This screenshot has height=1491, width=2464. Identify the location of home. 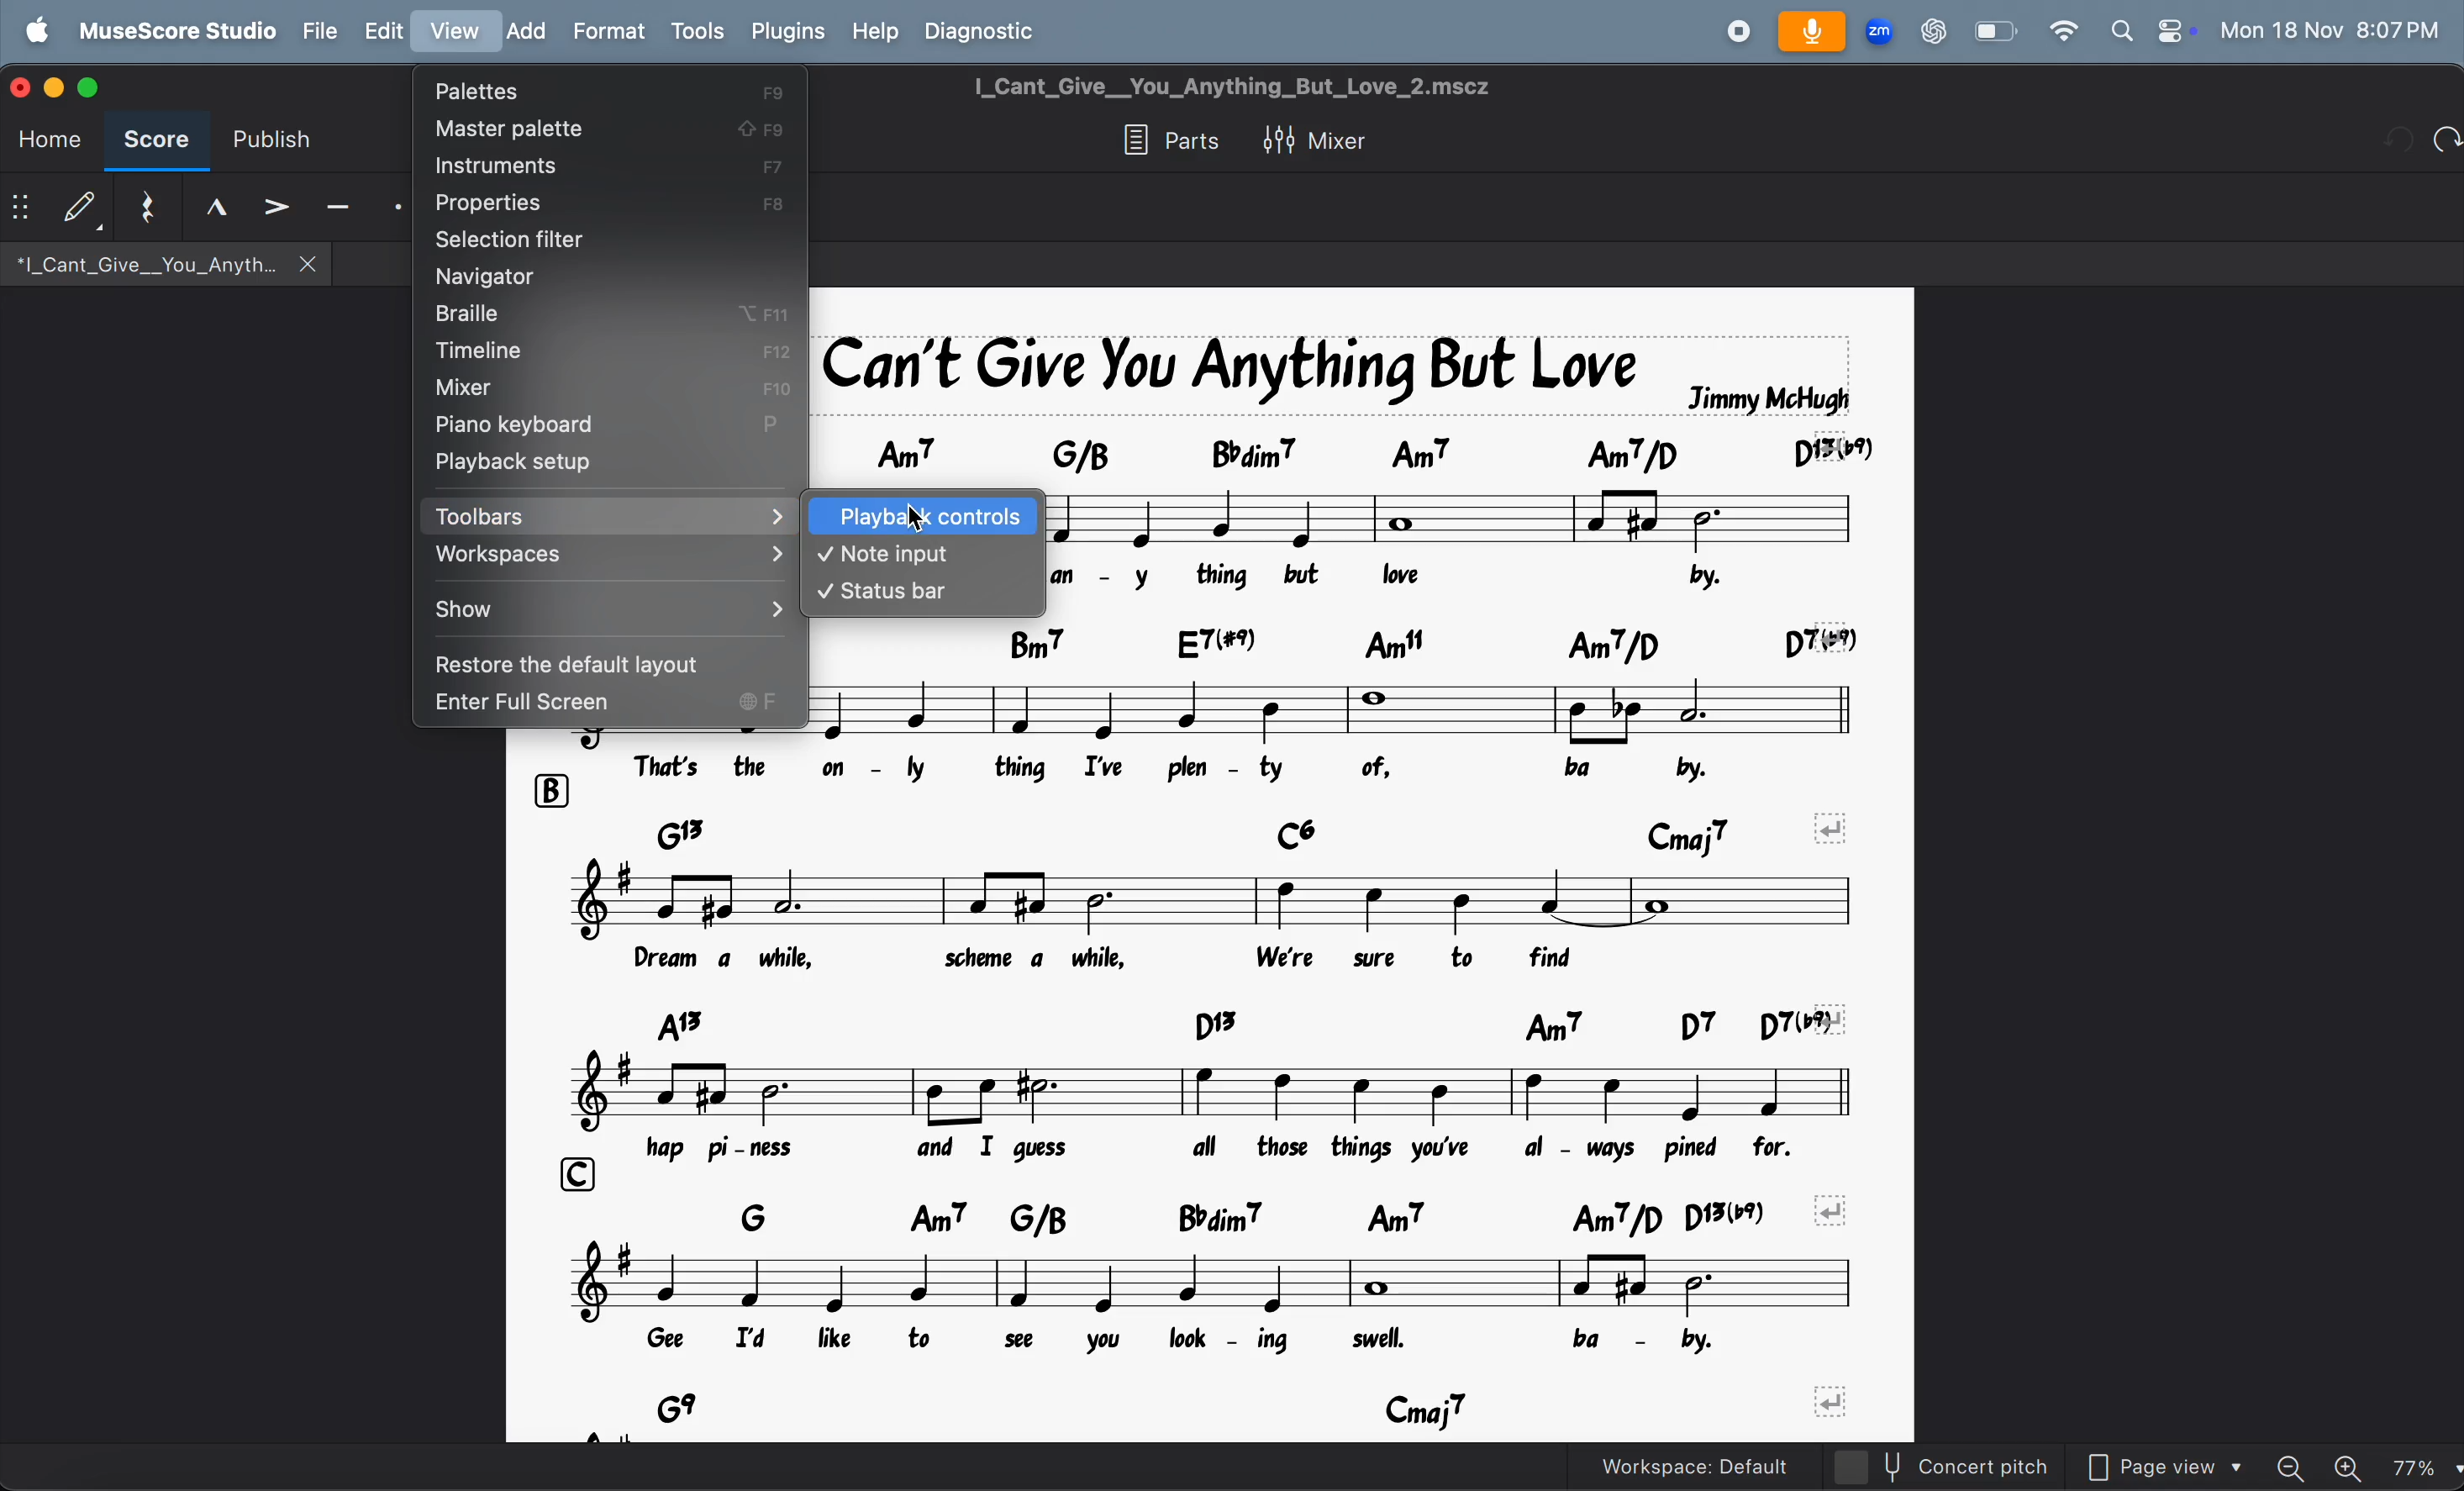
(51, 142).